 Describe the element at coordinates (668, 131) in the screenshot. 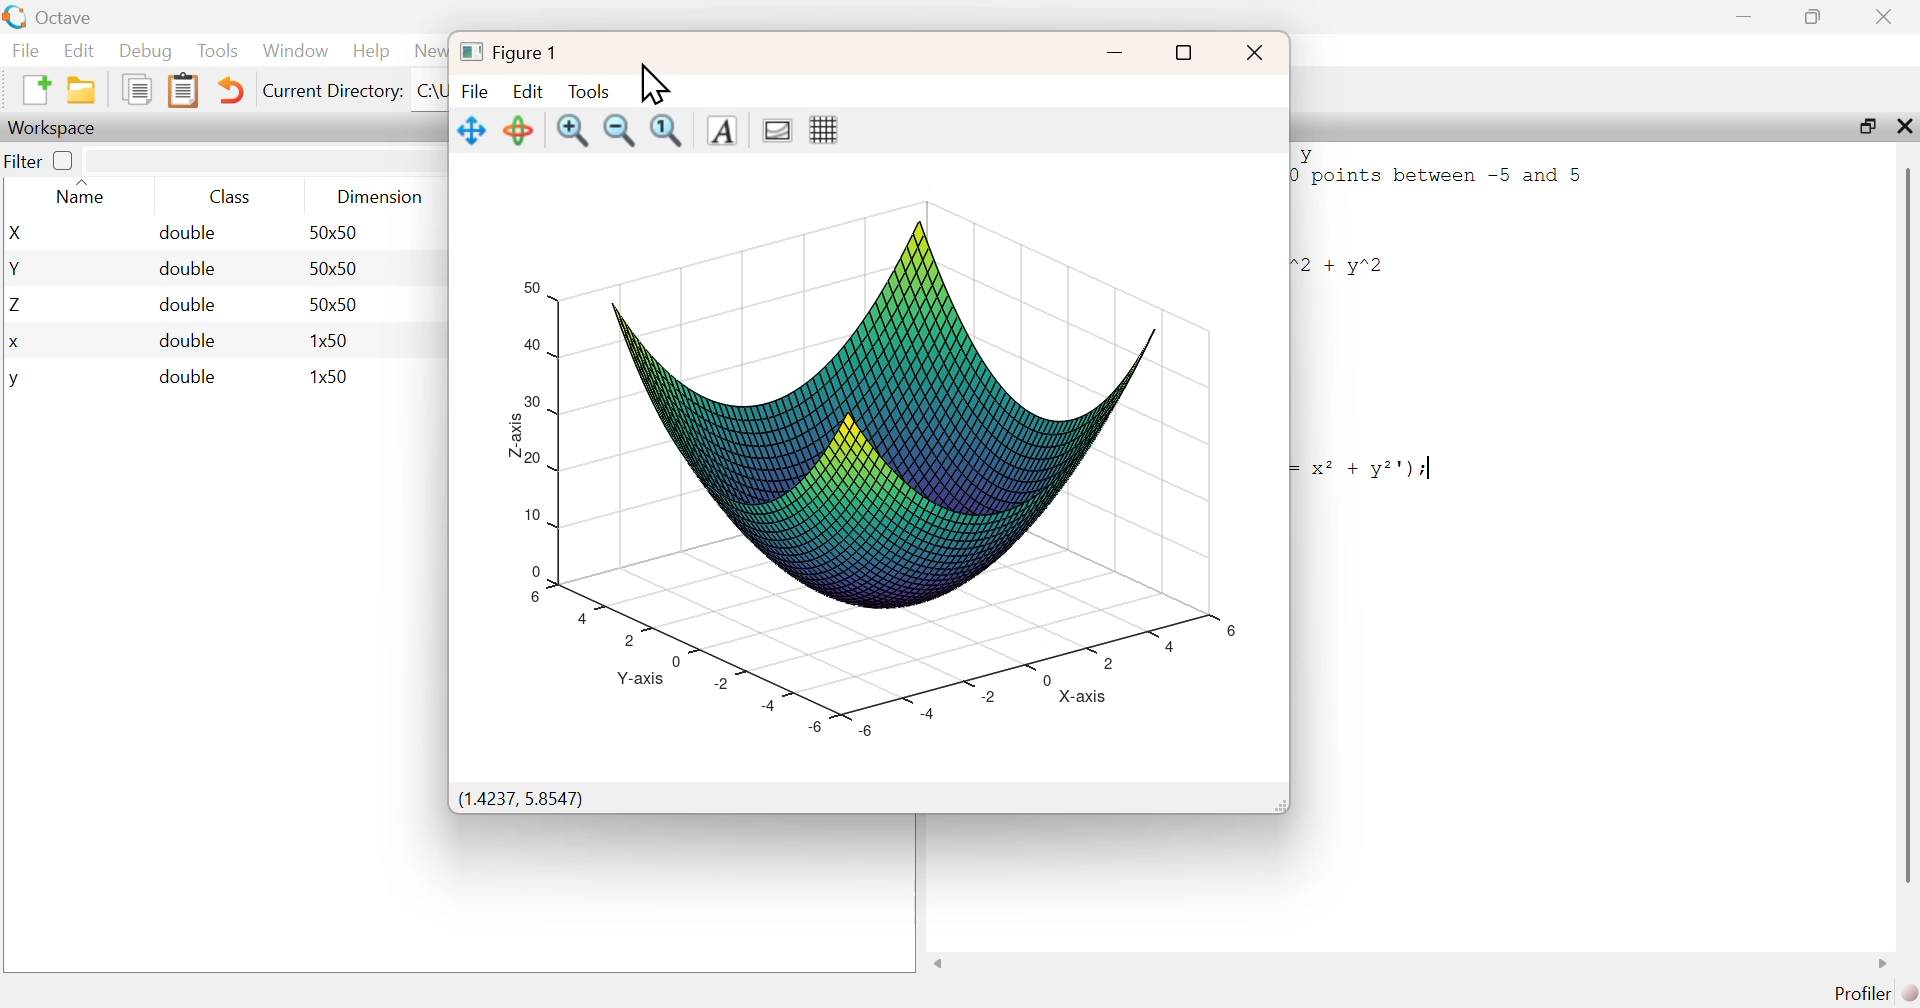

I see `Fit to screen` at that location.